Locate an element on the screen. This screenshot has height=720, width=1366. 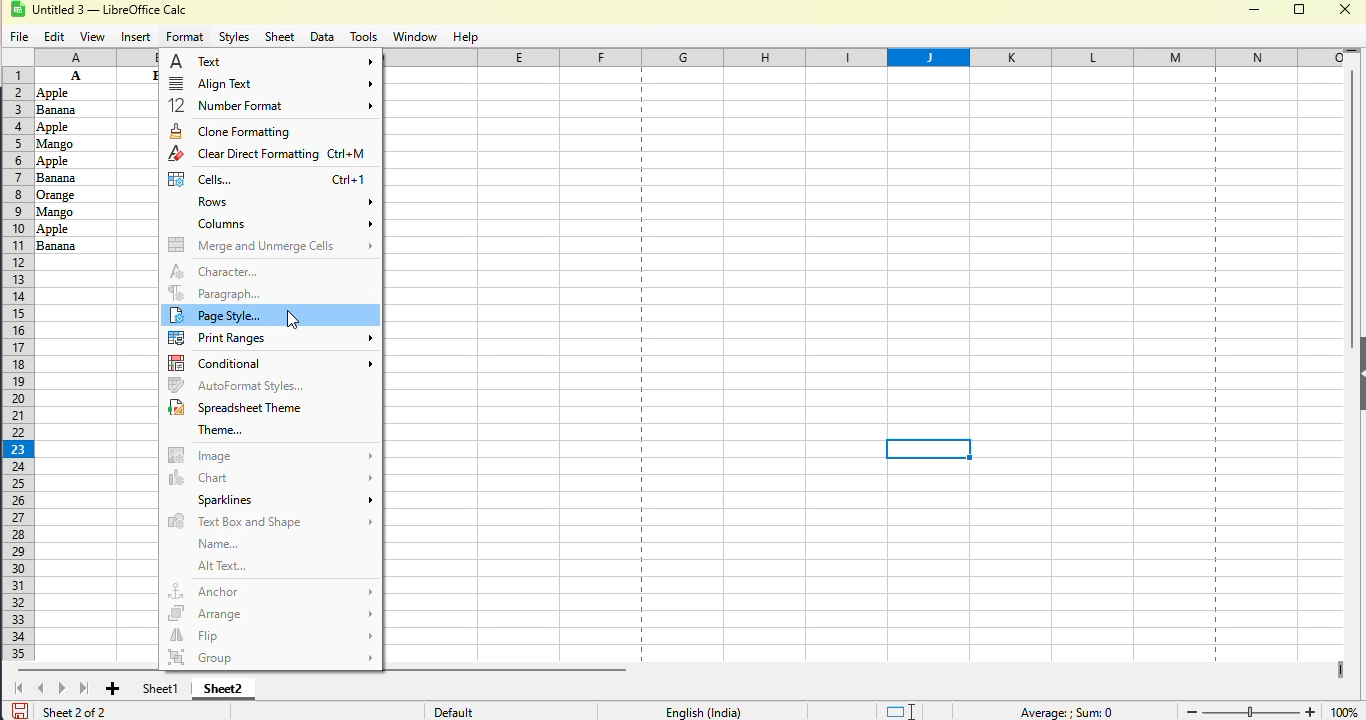
file is located at coordinates (20, 38).